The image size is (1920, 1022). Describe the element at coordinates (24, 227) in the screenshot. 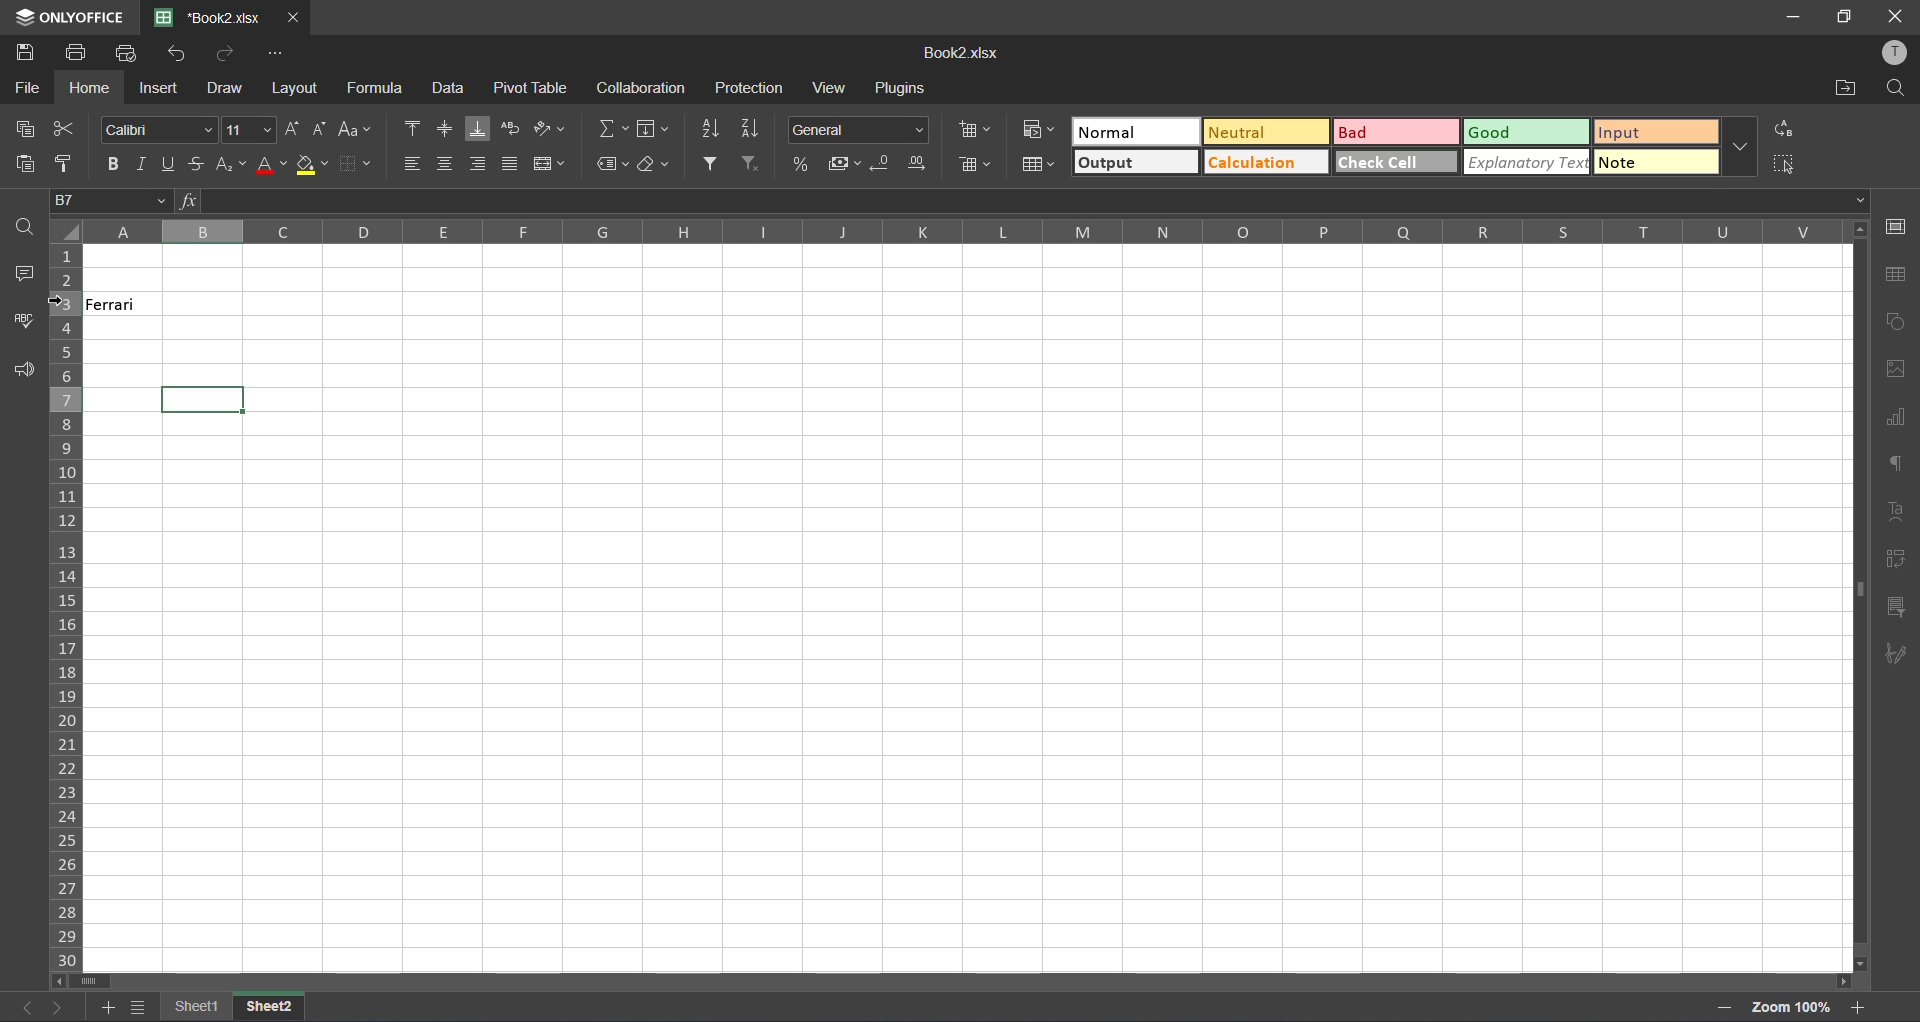

I see `find` at that location.